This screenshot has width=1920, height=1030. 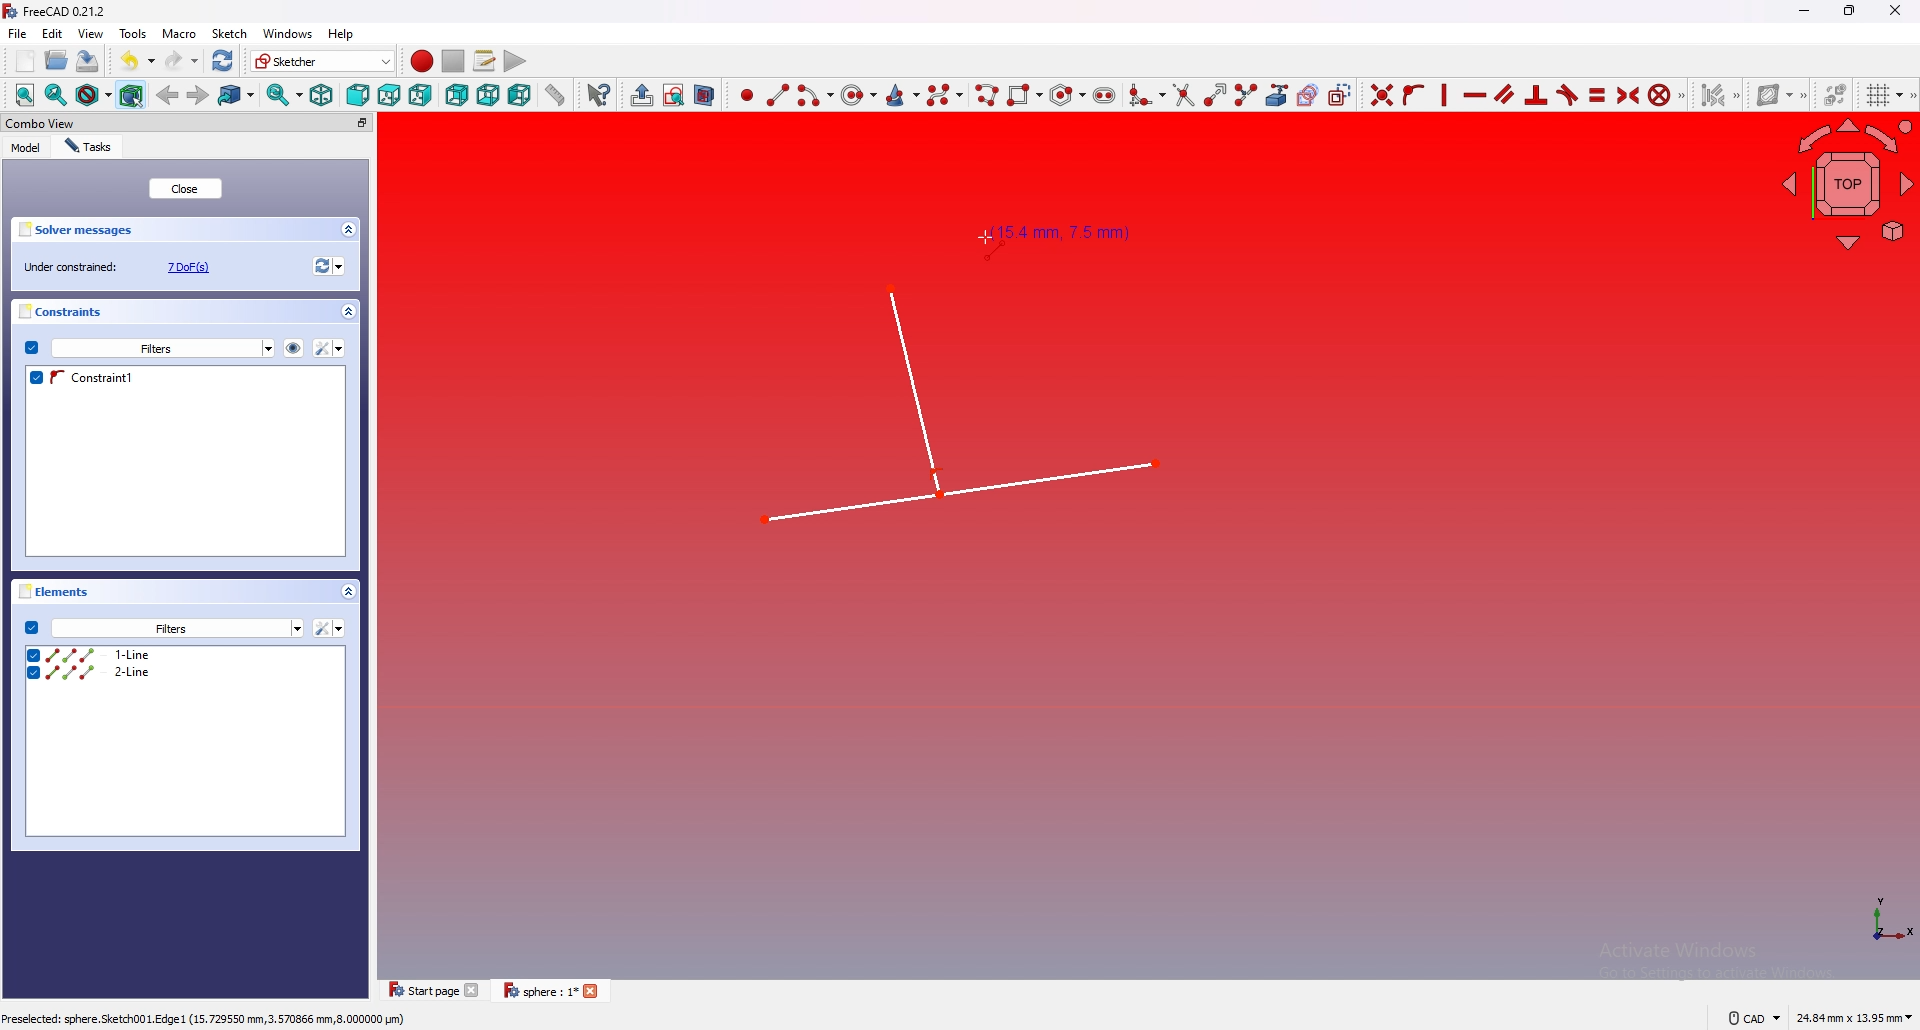 What do you see at coordinates (1879, 923) in the screenshot?
I see `Axis` at bounding box center [1879, 923].